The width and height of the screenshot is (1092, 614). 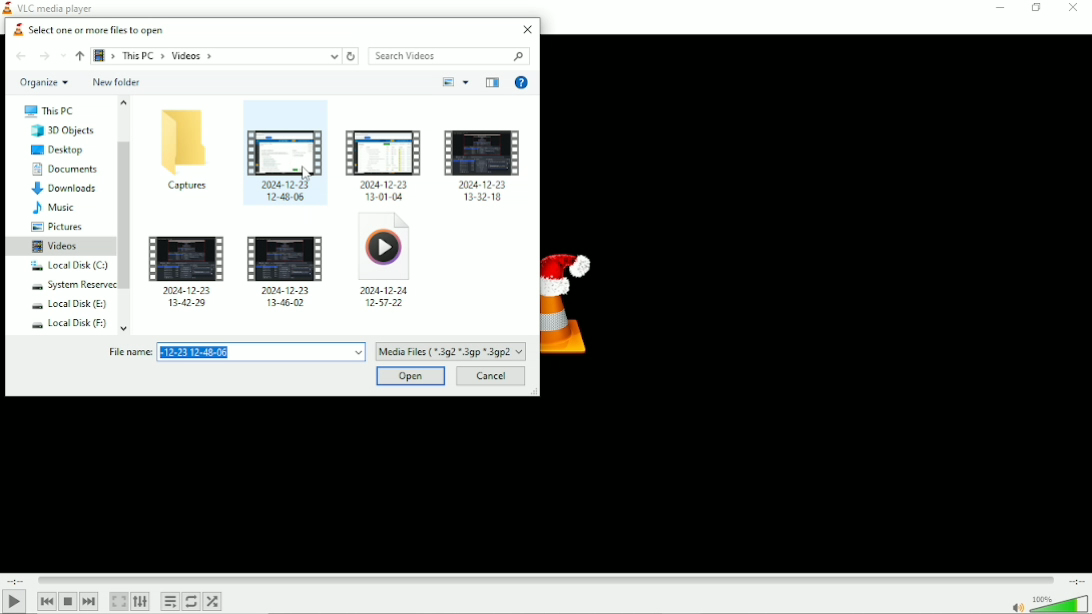 I want to click on Recent locations, so click(x=64, y=56).